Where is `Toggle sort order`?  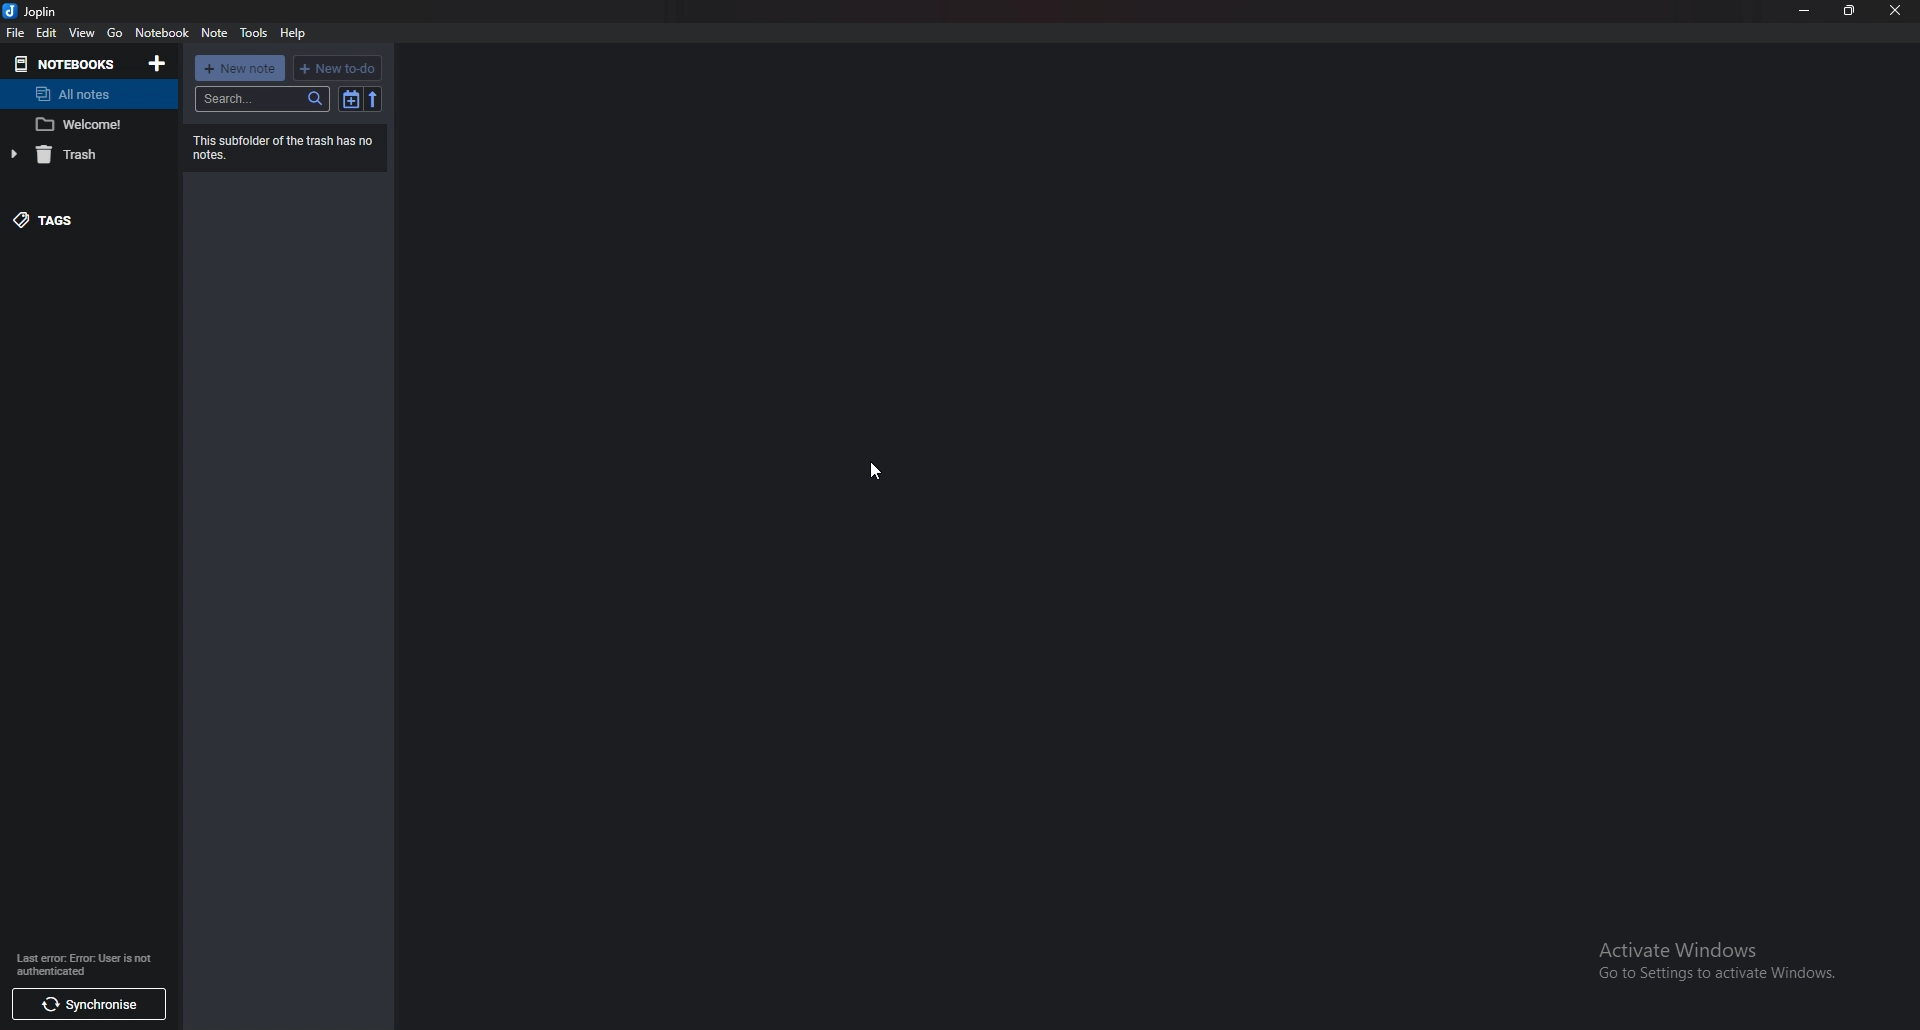
Toggle sort order is located at coordinates (350, 99).